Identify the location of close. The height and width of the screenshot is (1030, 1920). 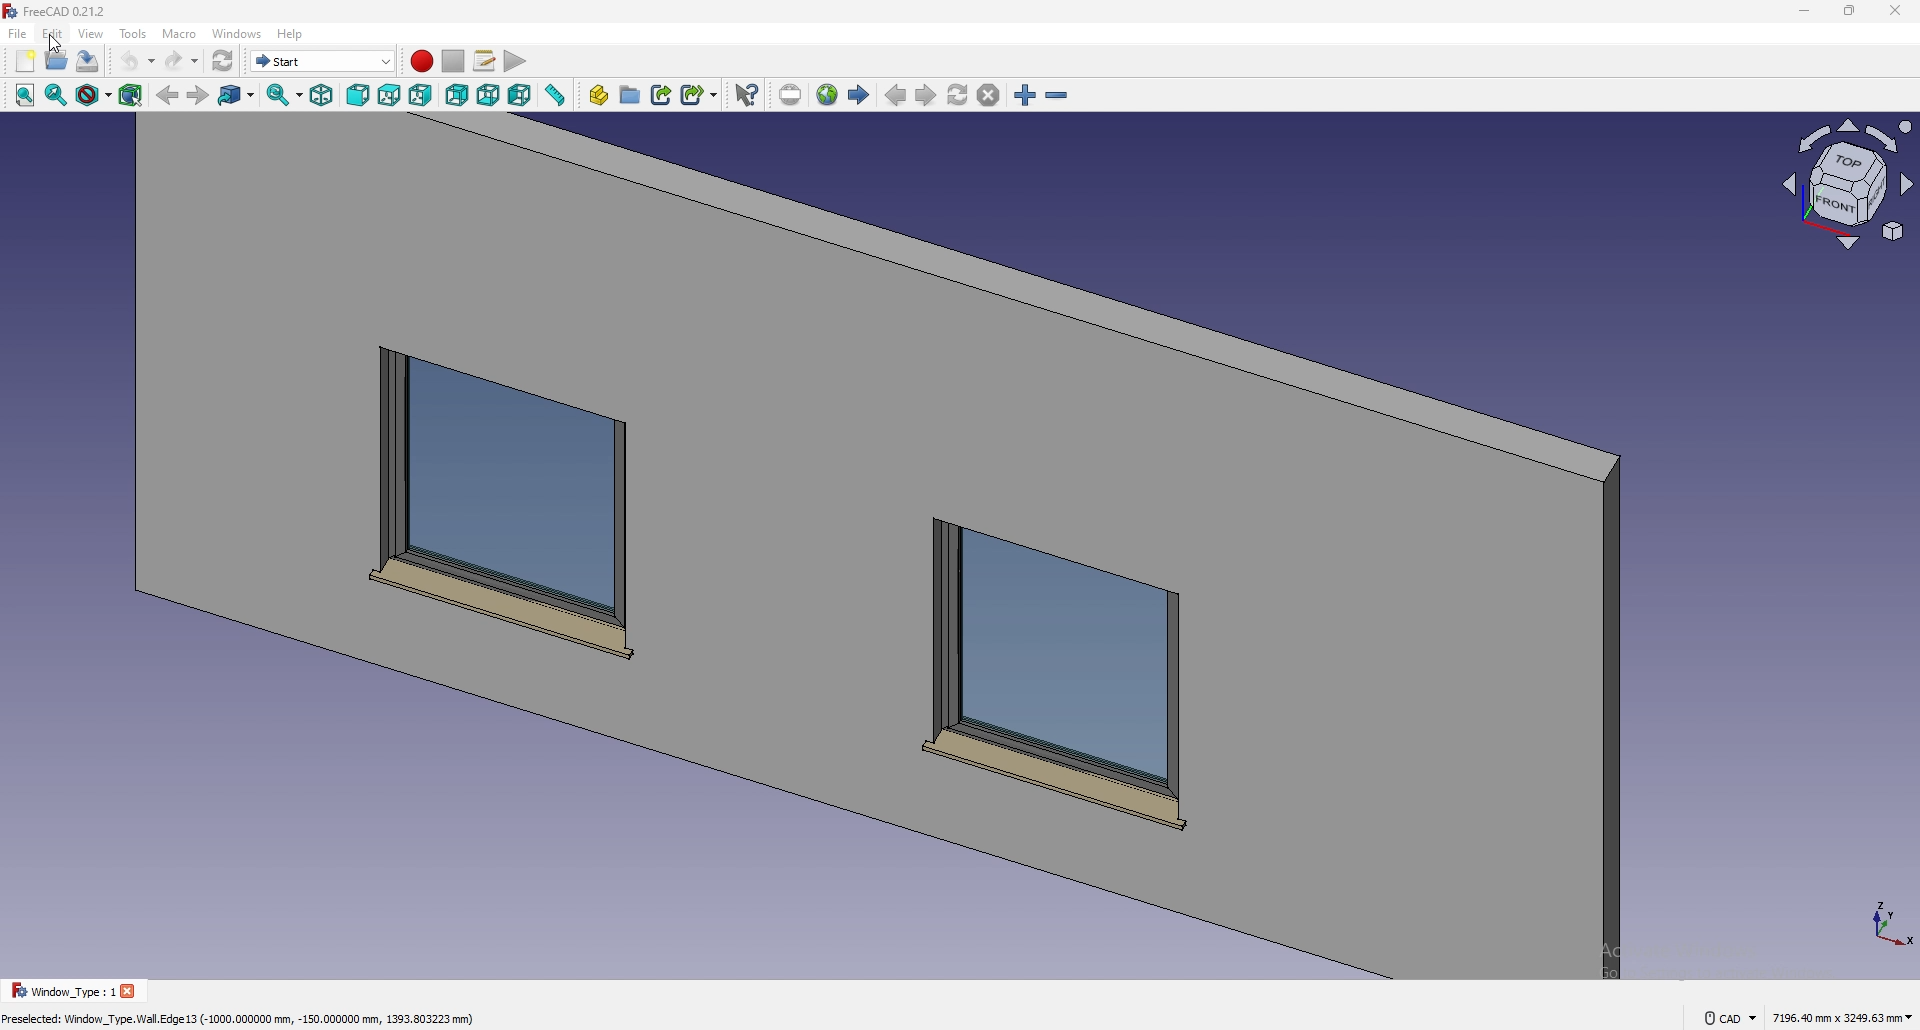
(1895, 11).